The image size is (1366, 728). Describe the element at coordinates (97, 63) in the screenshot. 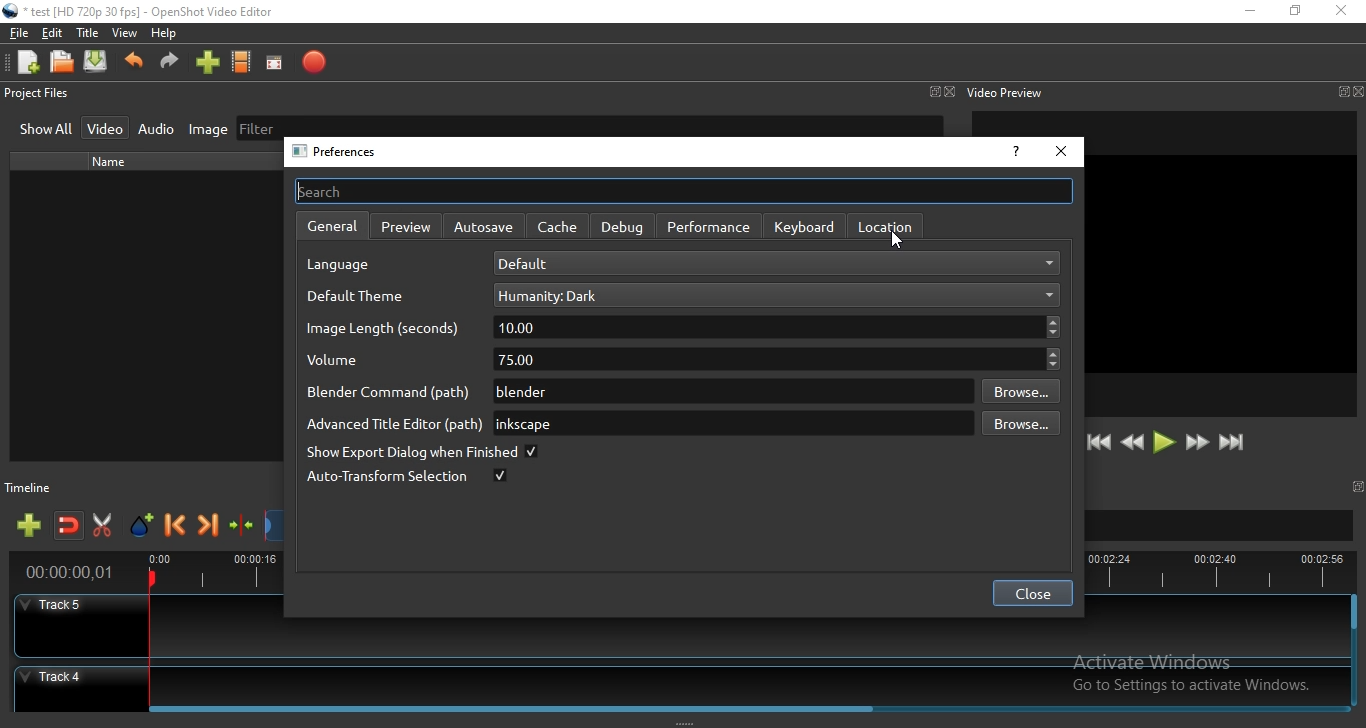

I see `Save project ` at that location.